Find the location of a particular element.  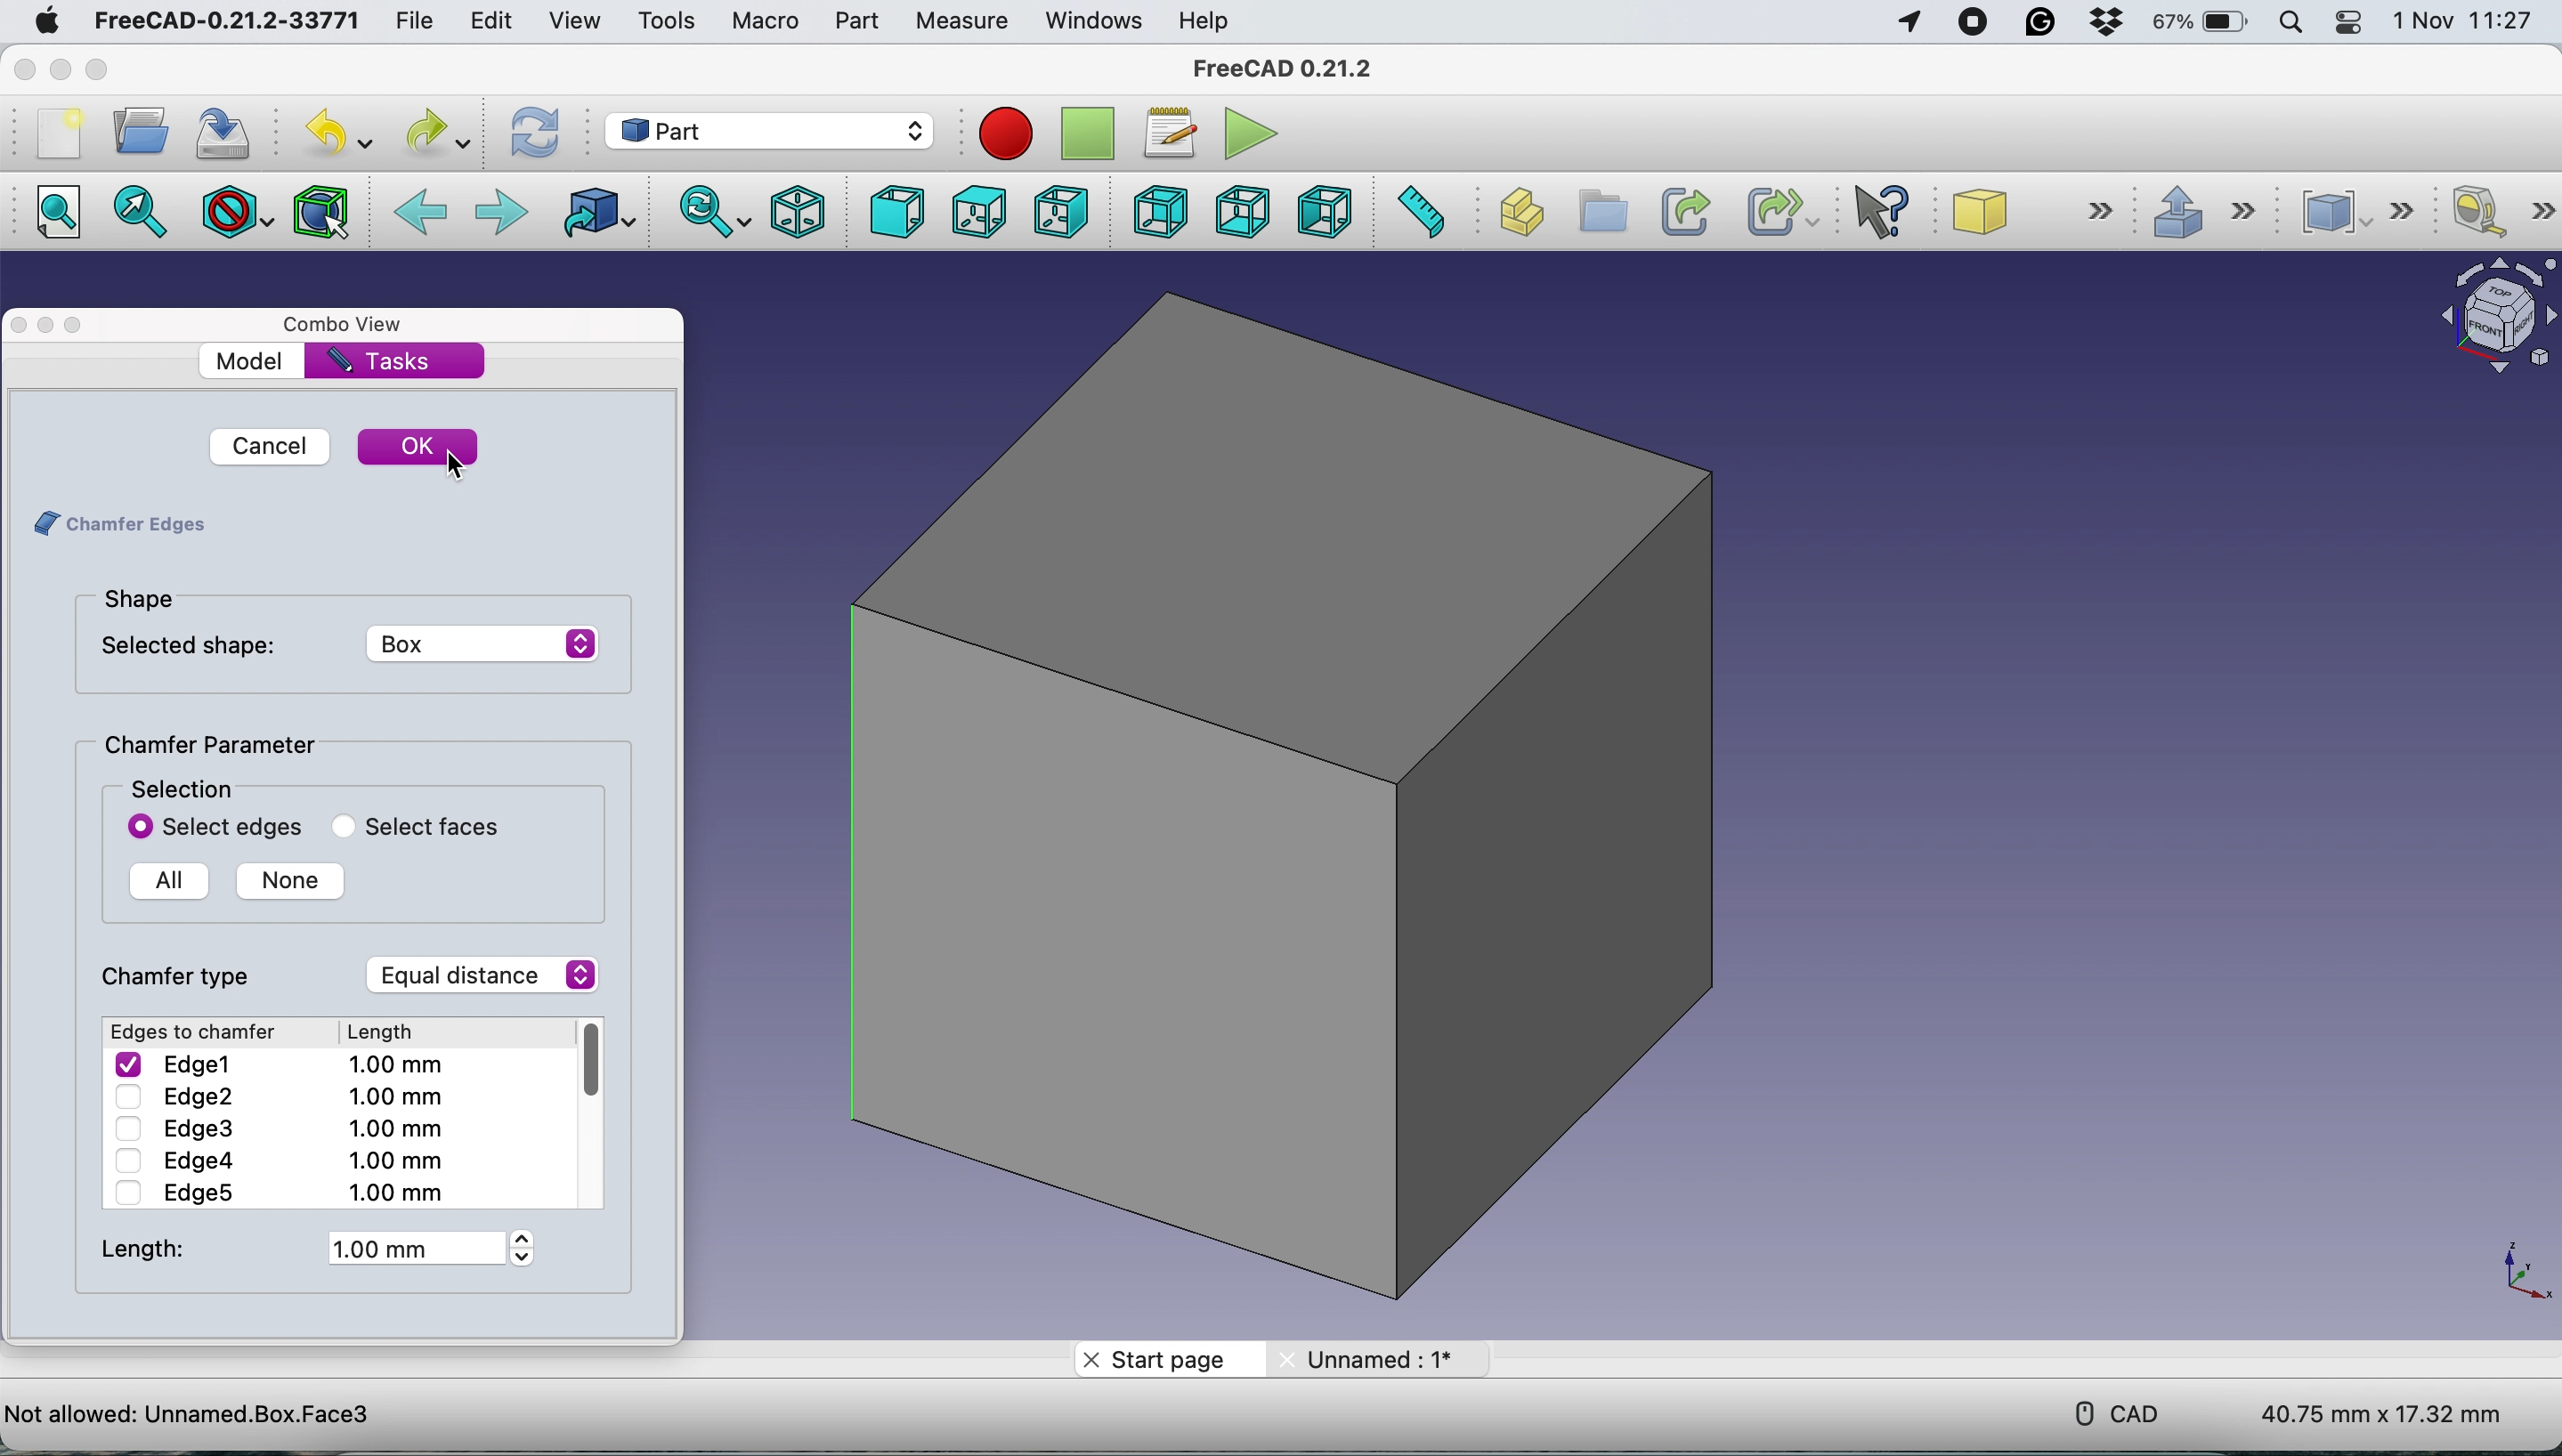

select edges is located at coordinates (218, 829).